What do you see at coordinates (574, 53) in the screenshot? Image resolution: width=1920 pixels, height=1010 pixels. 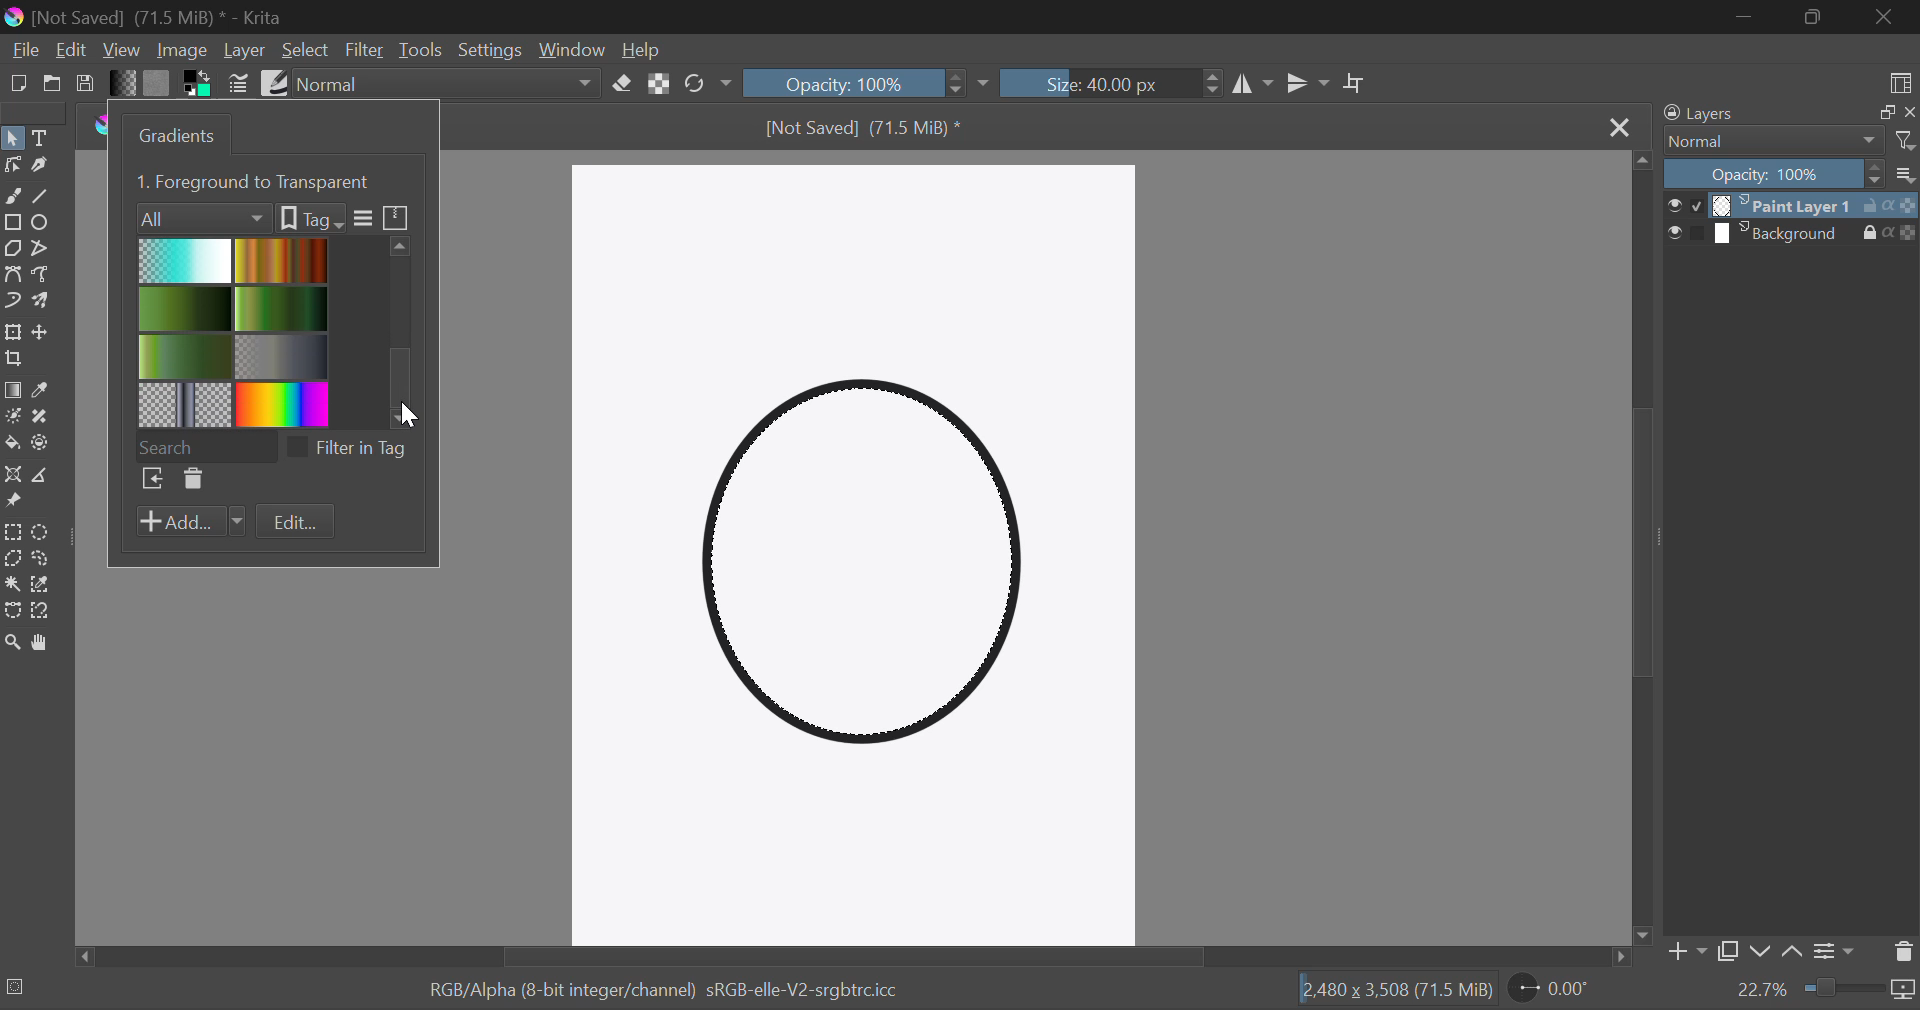 I see `Window` at bounding box center [574, 53].